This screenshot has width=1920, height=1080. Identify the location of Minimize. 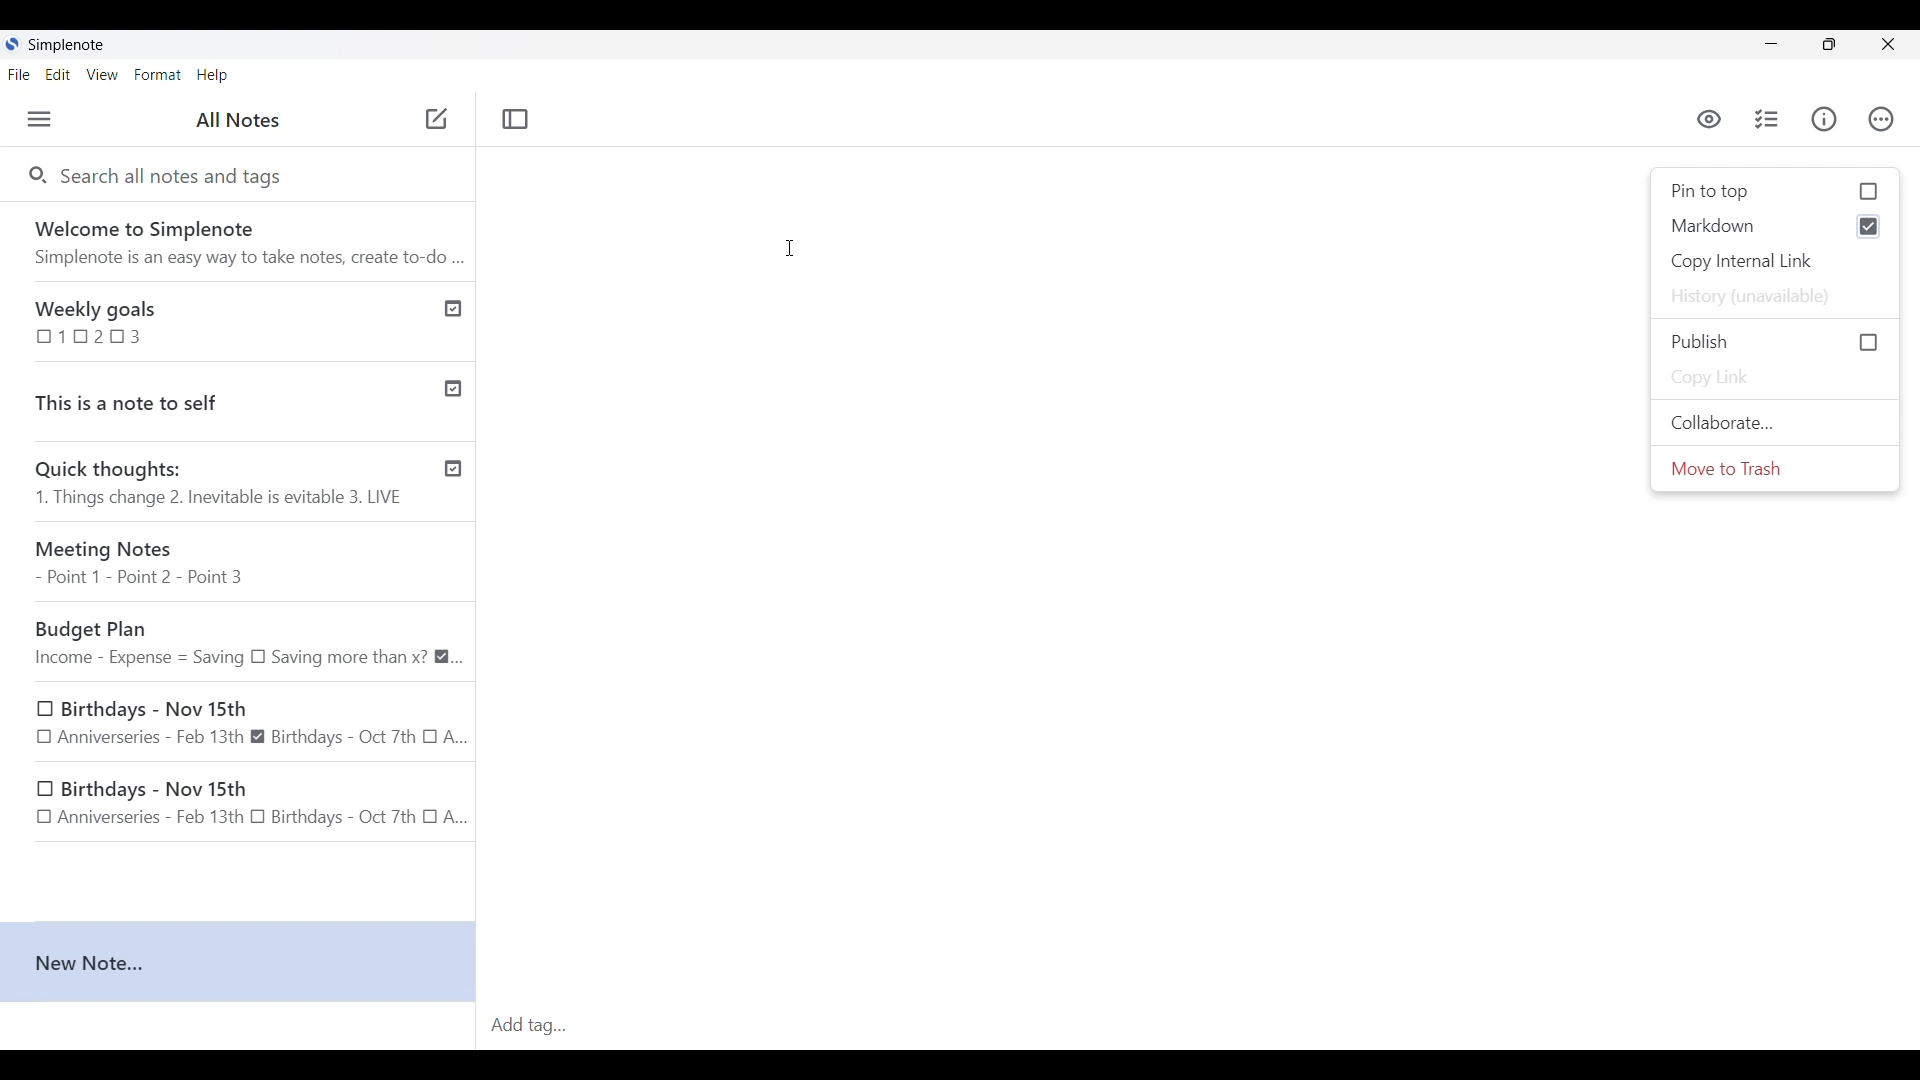
(1771, 44).